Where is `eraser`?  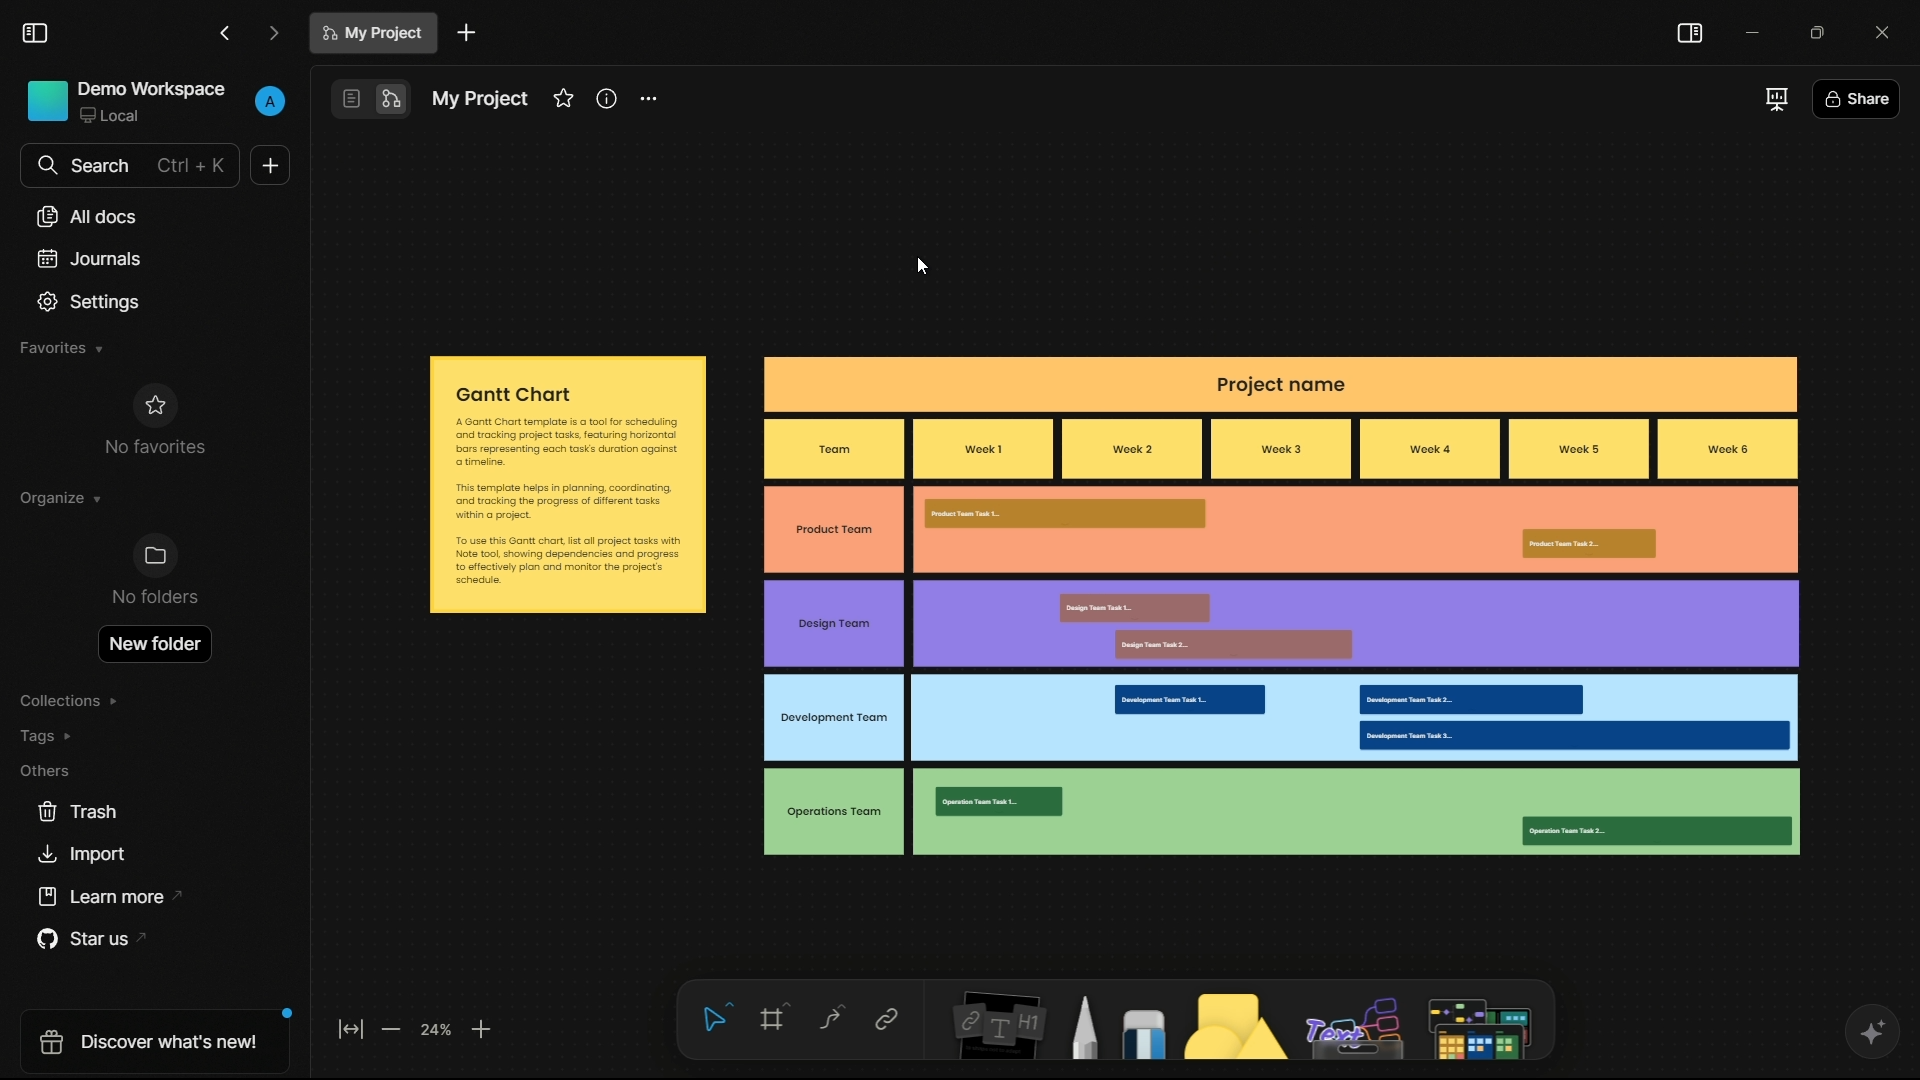 eraser is located at coordinates (1148, 1034).